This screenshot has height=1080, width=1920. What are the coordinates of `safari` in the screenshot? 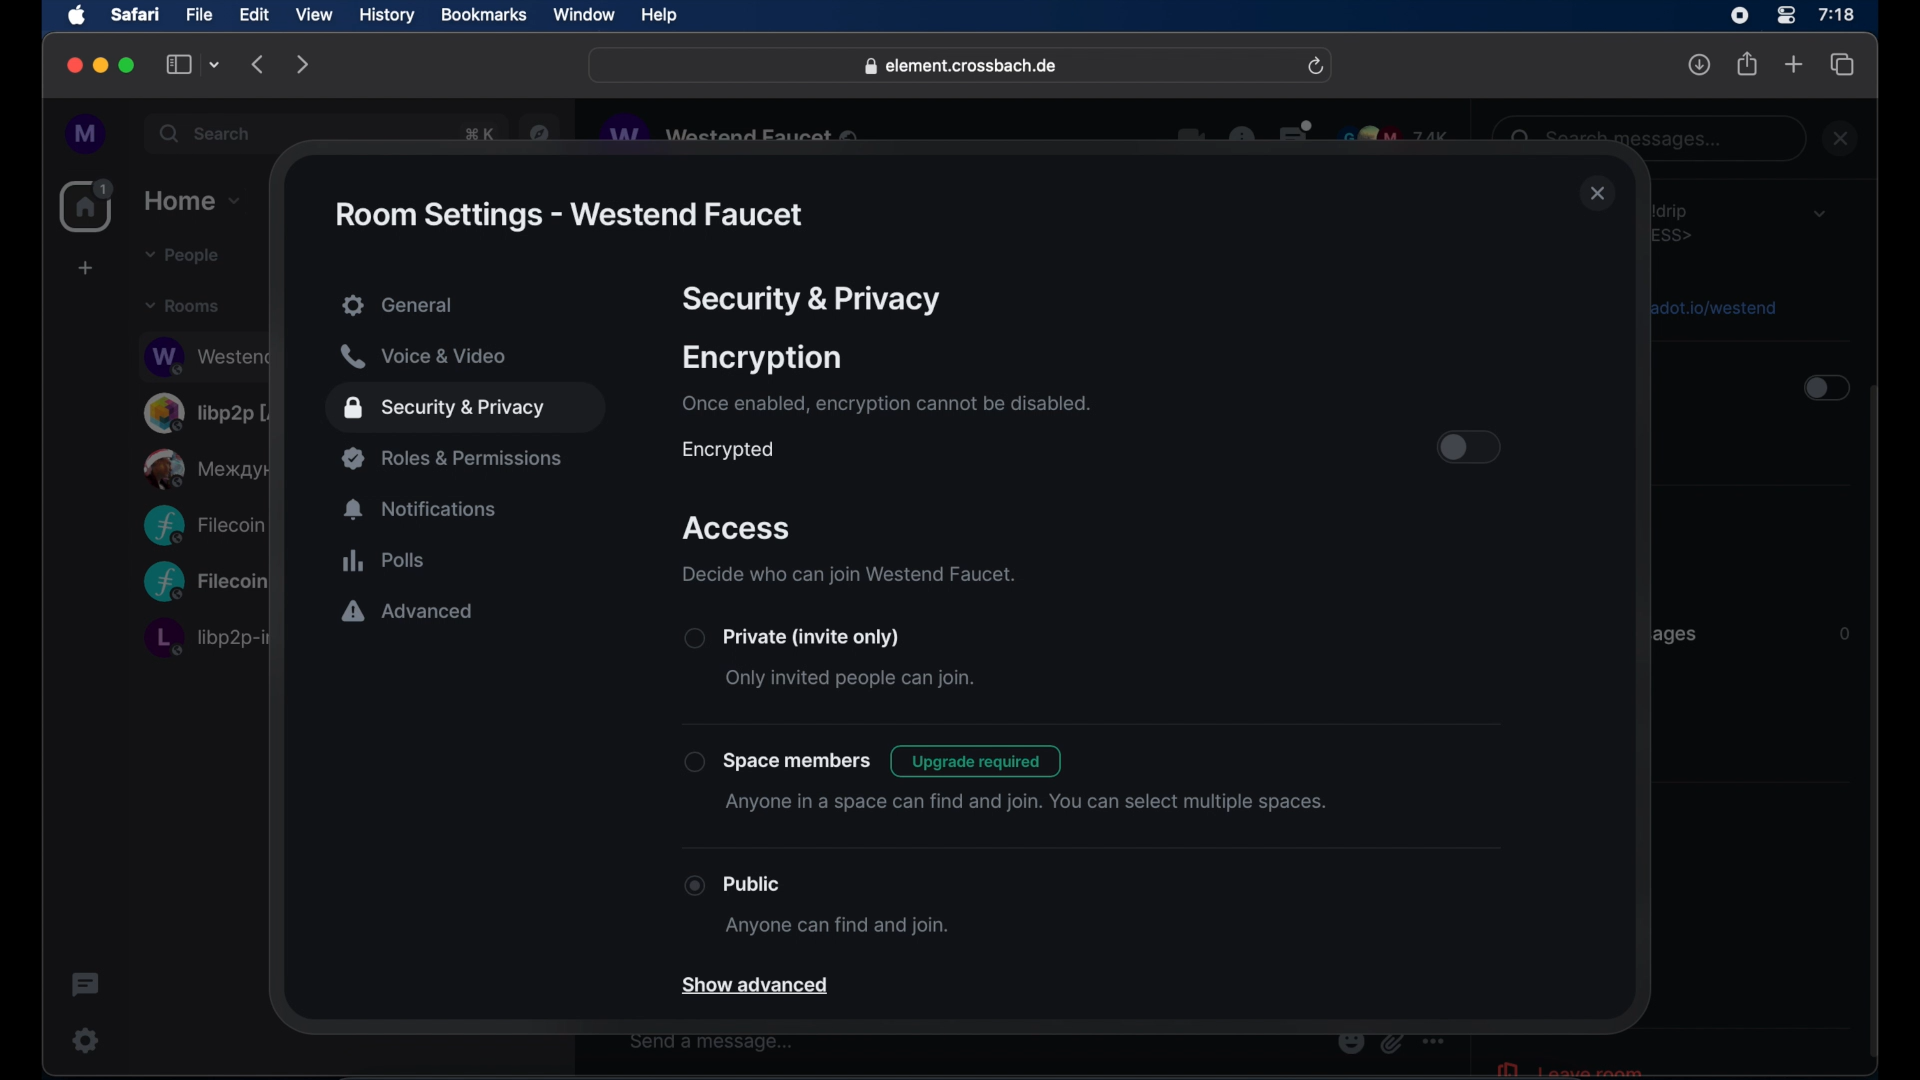 It's located at (134, 14).